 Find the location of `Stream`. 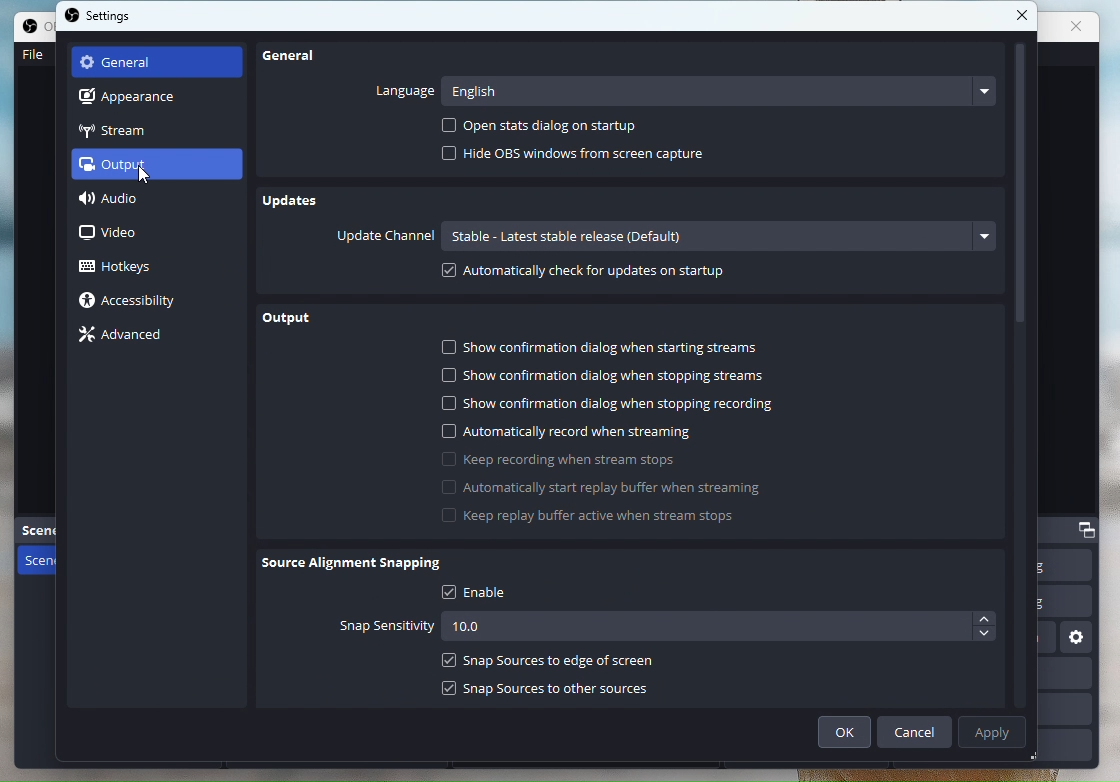

Stream is located at coordinates (136, 129).